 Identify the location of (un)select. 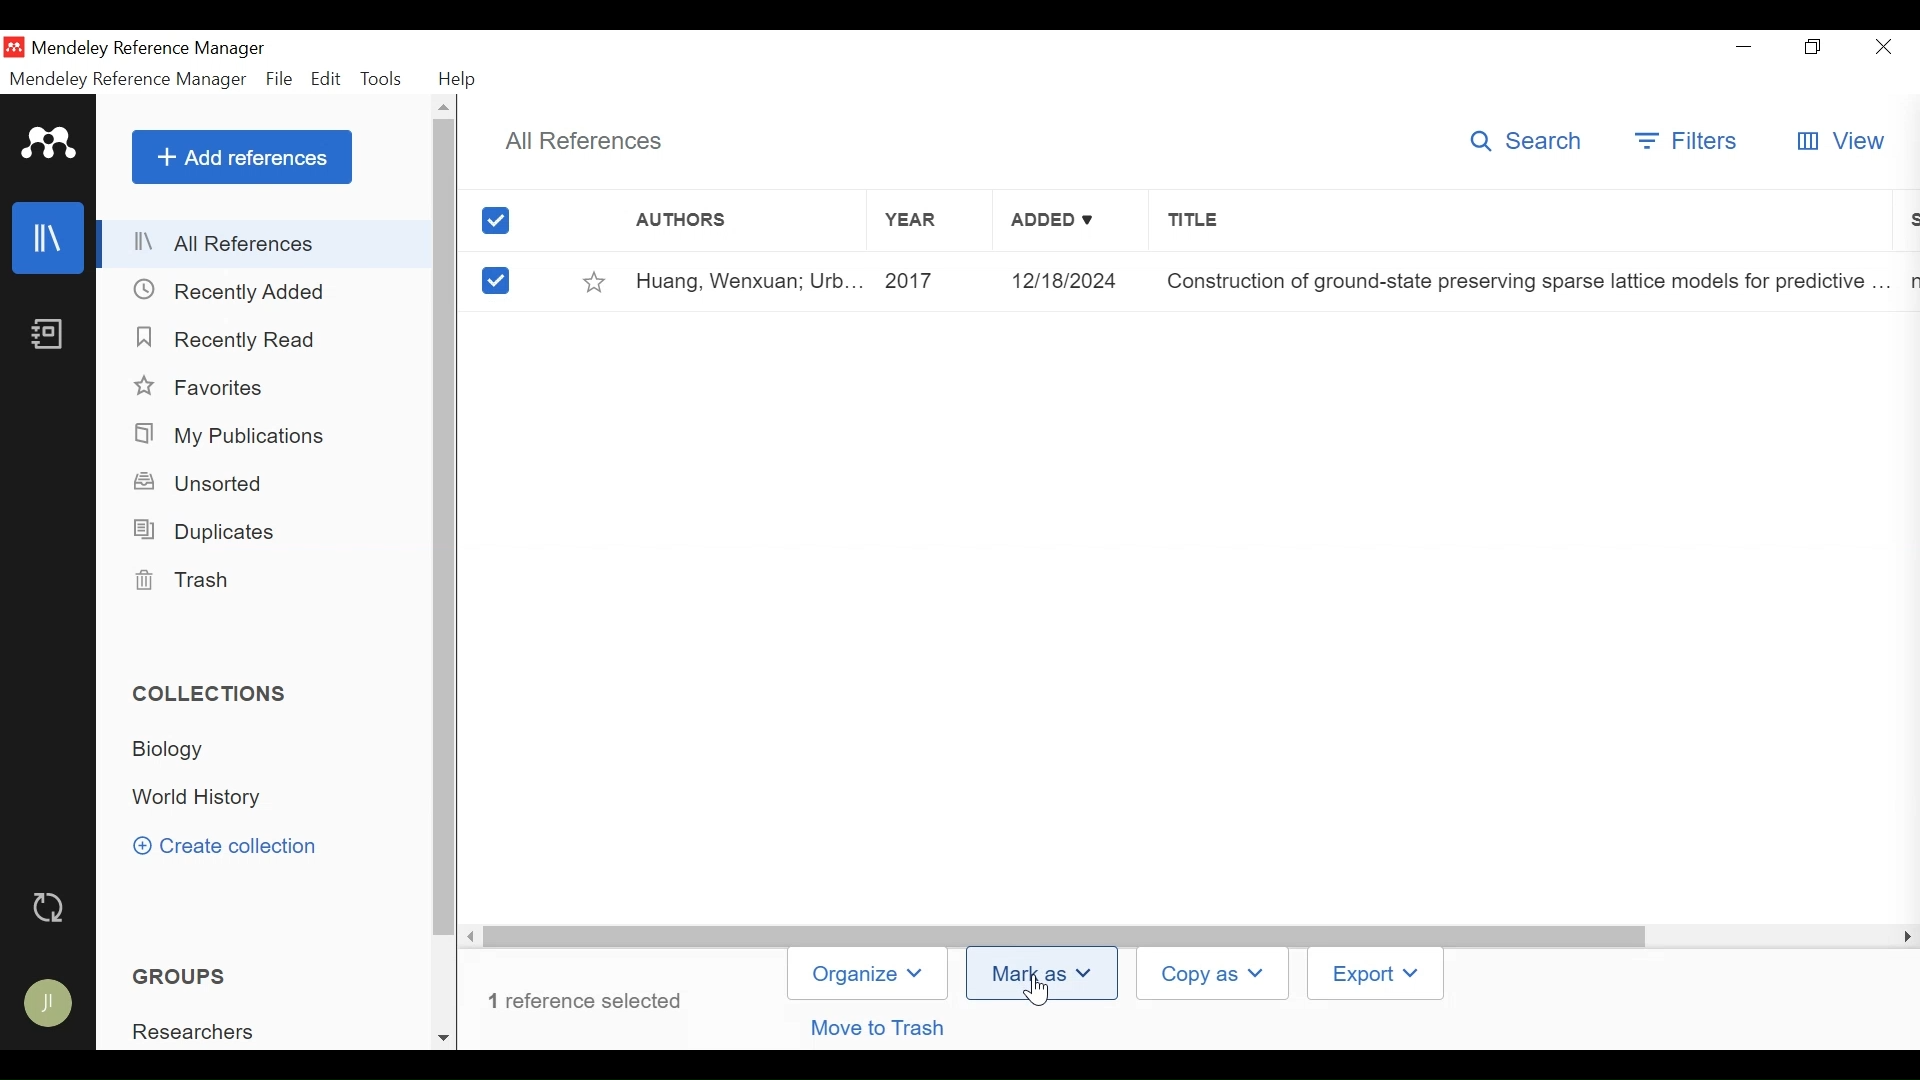
(495, 281).